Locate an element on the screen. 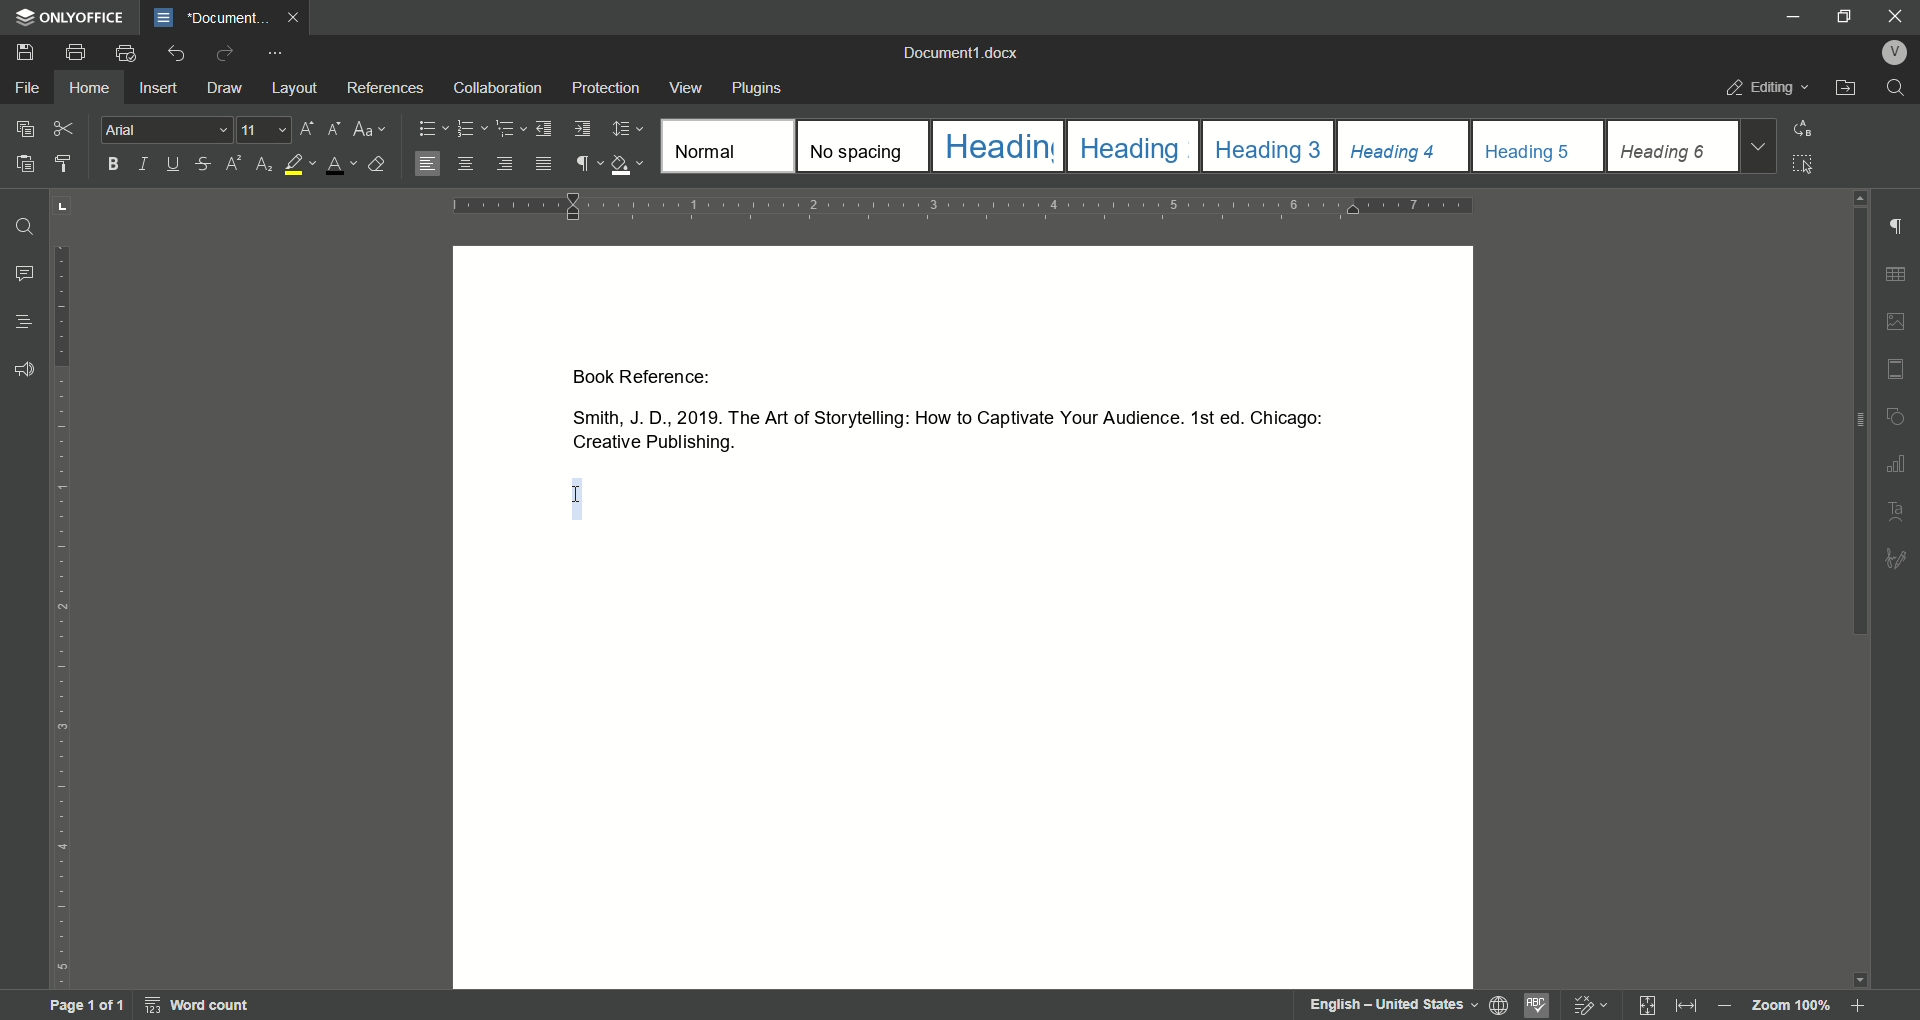 The height and width of the screenshot is (1020, 1920). bulets is located at coordinates (433, 127).